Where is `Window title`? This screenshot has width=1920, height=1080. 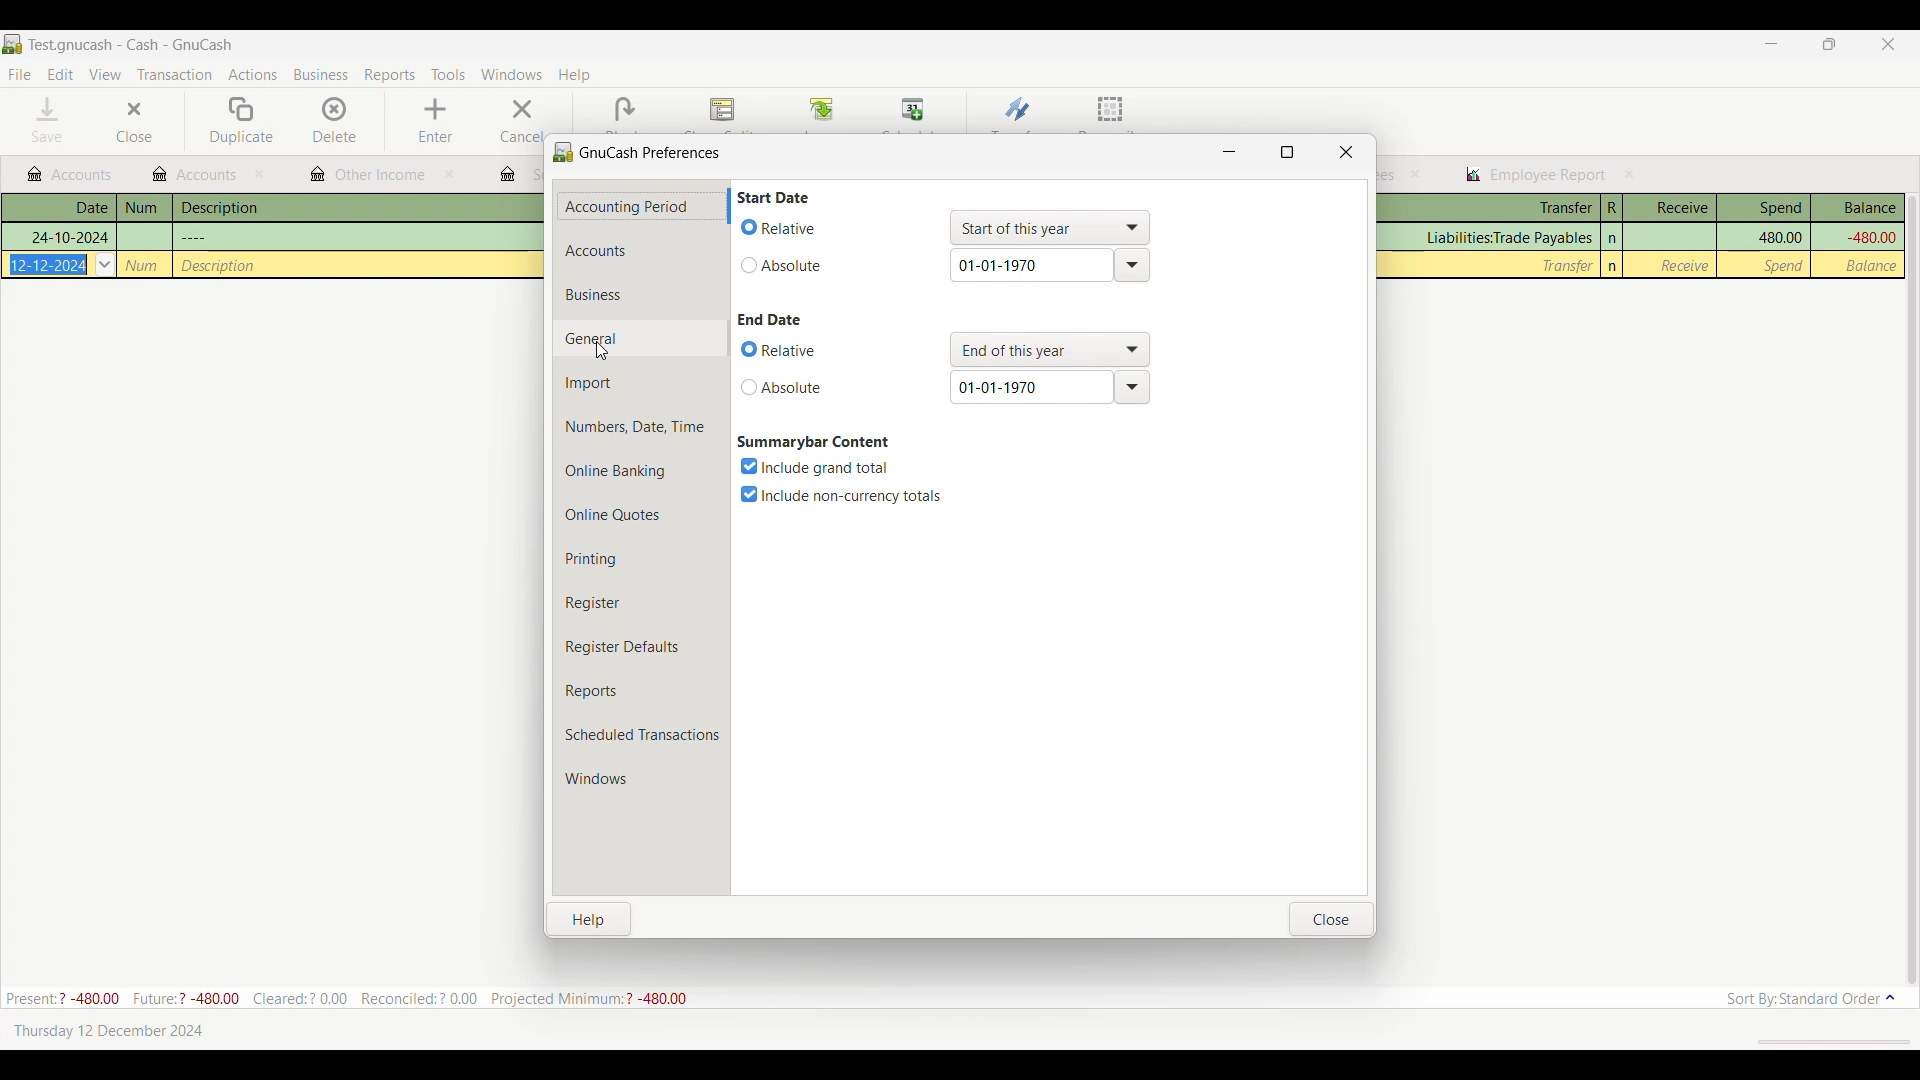 Window title is located at coordinates (639, 151).